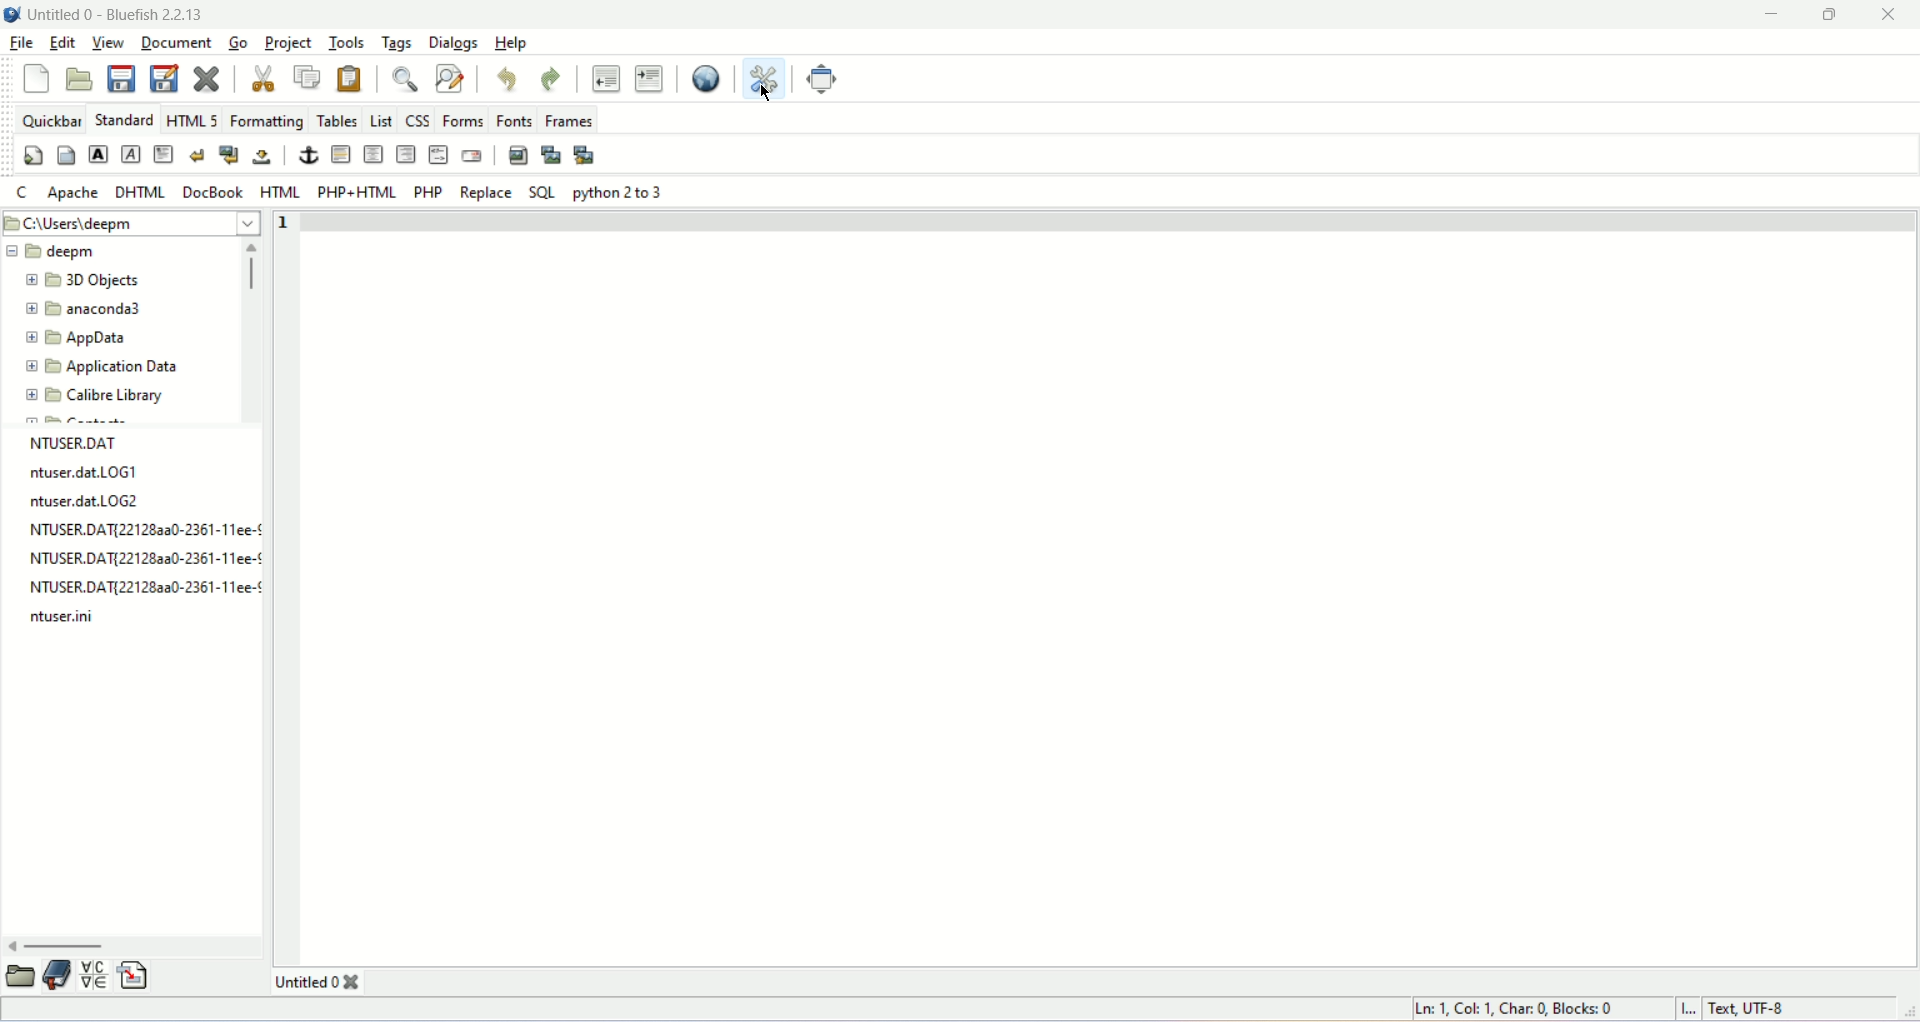 The width and height of the screenshot is (1920, 1022). I want to click on line number, so click(289, 222).